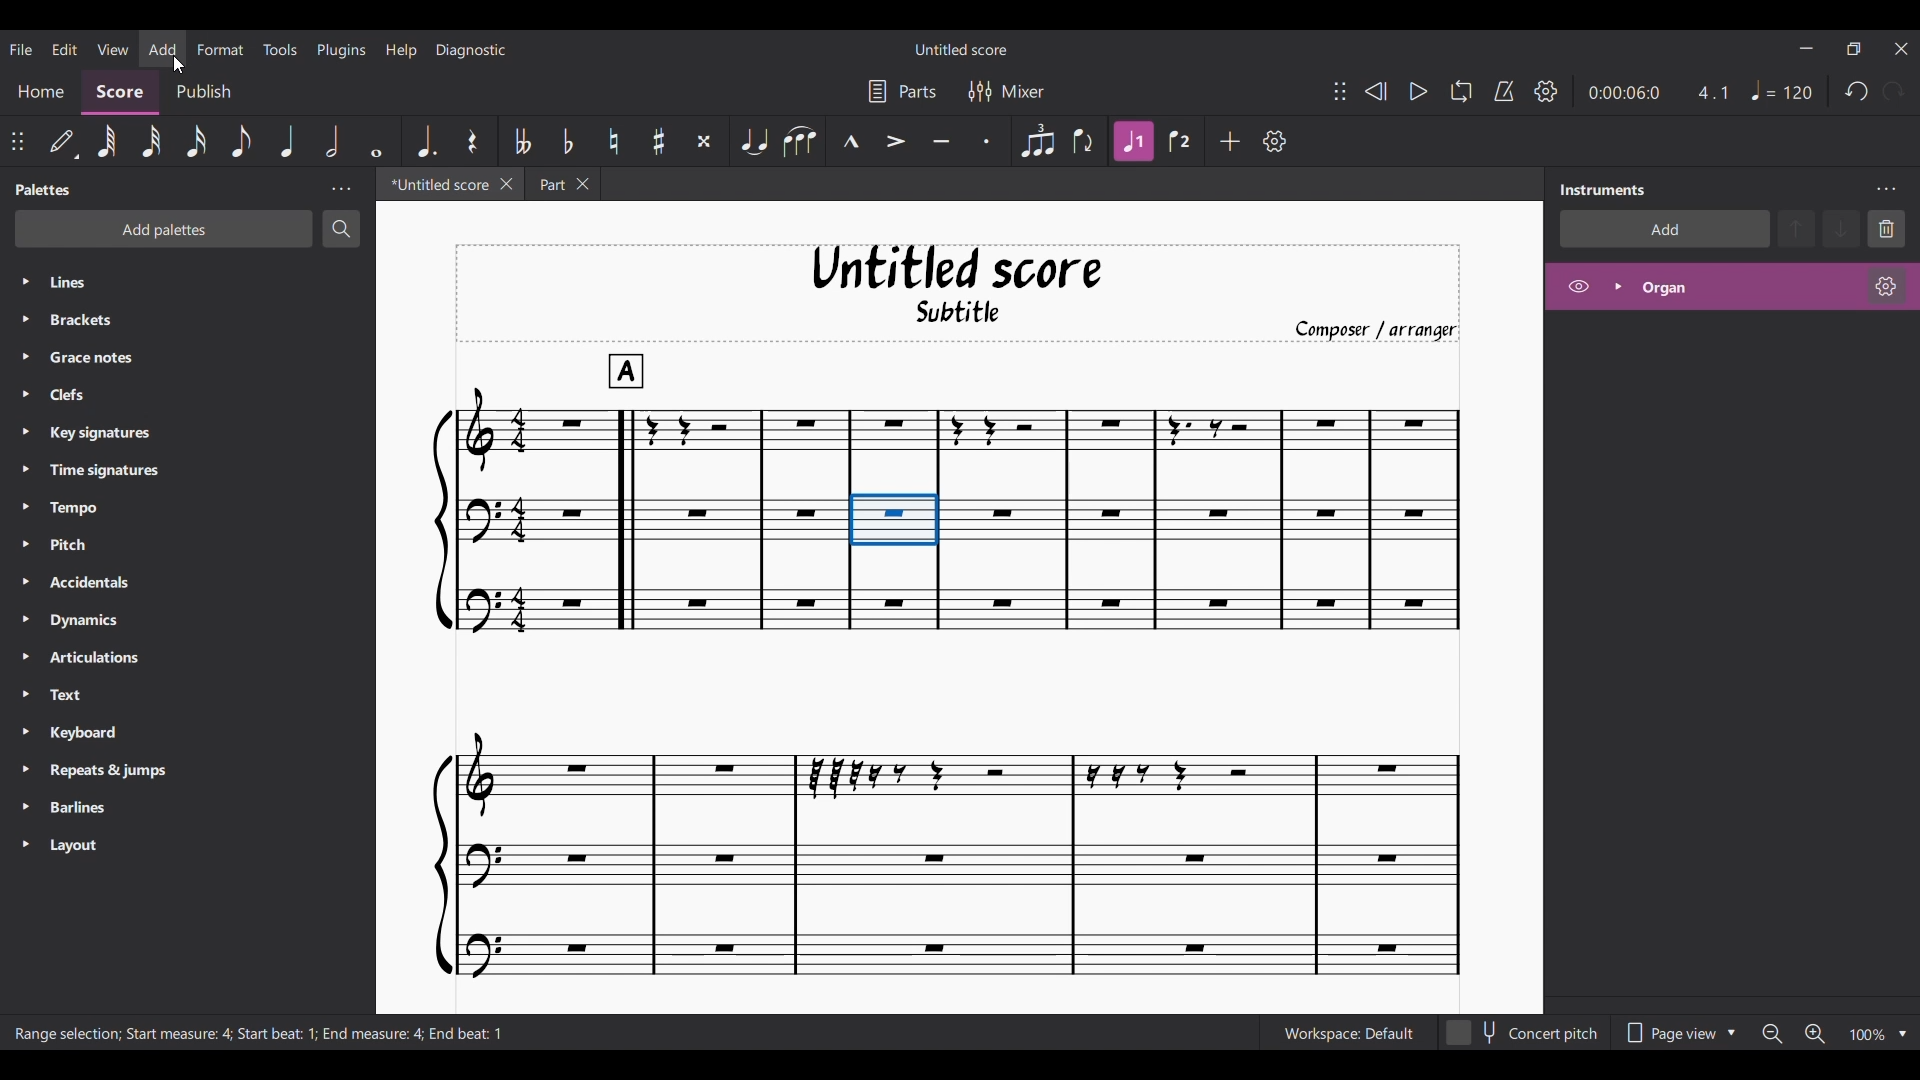 The width and height of the screenshot is (1920, 1080). What do you see at coordinates (207, 566) in the screenshot?
I see `Palette in panel listed down` at bounding box center [207, 566].